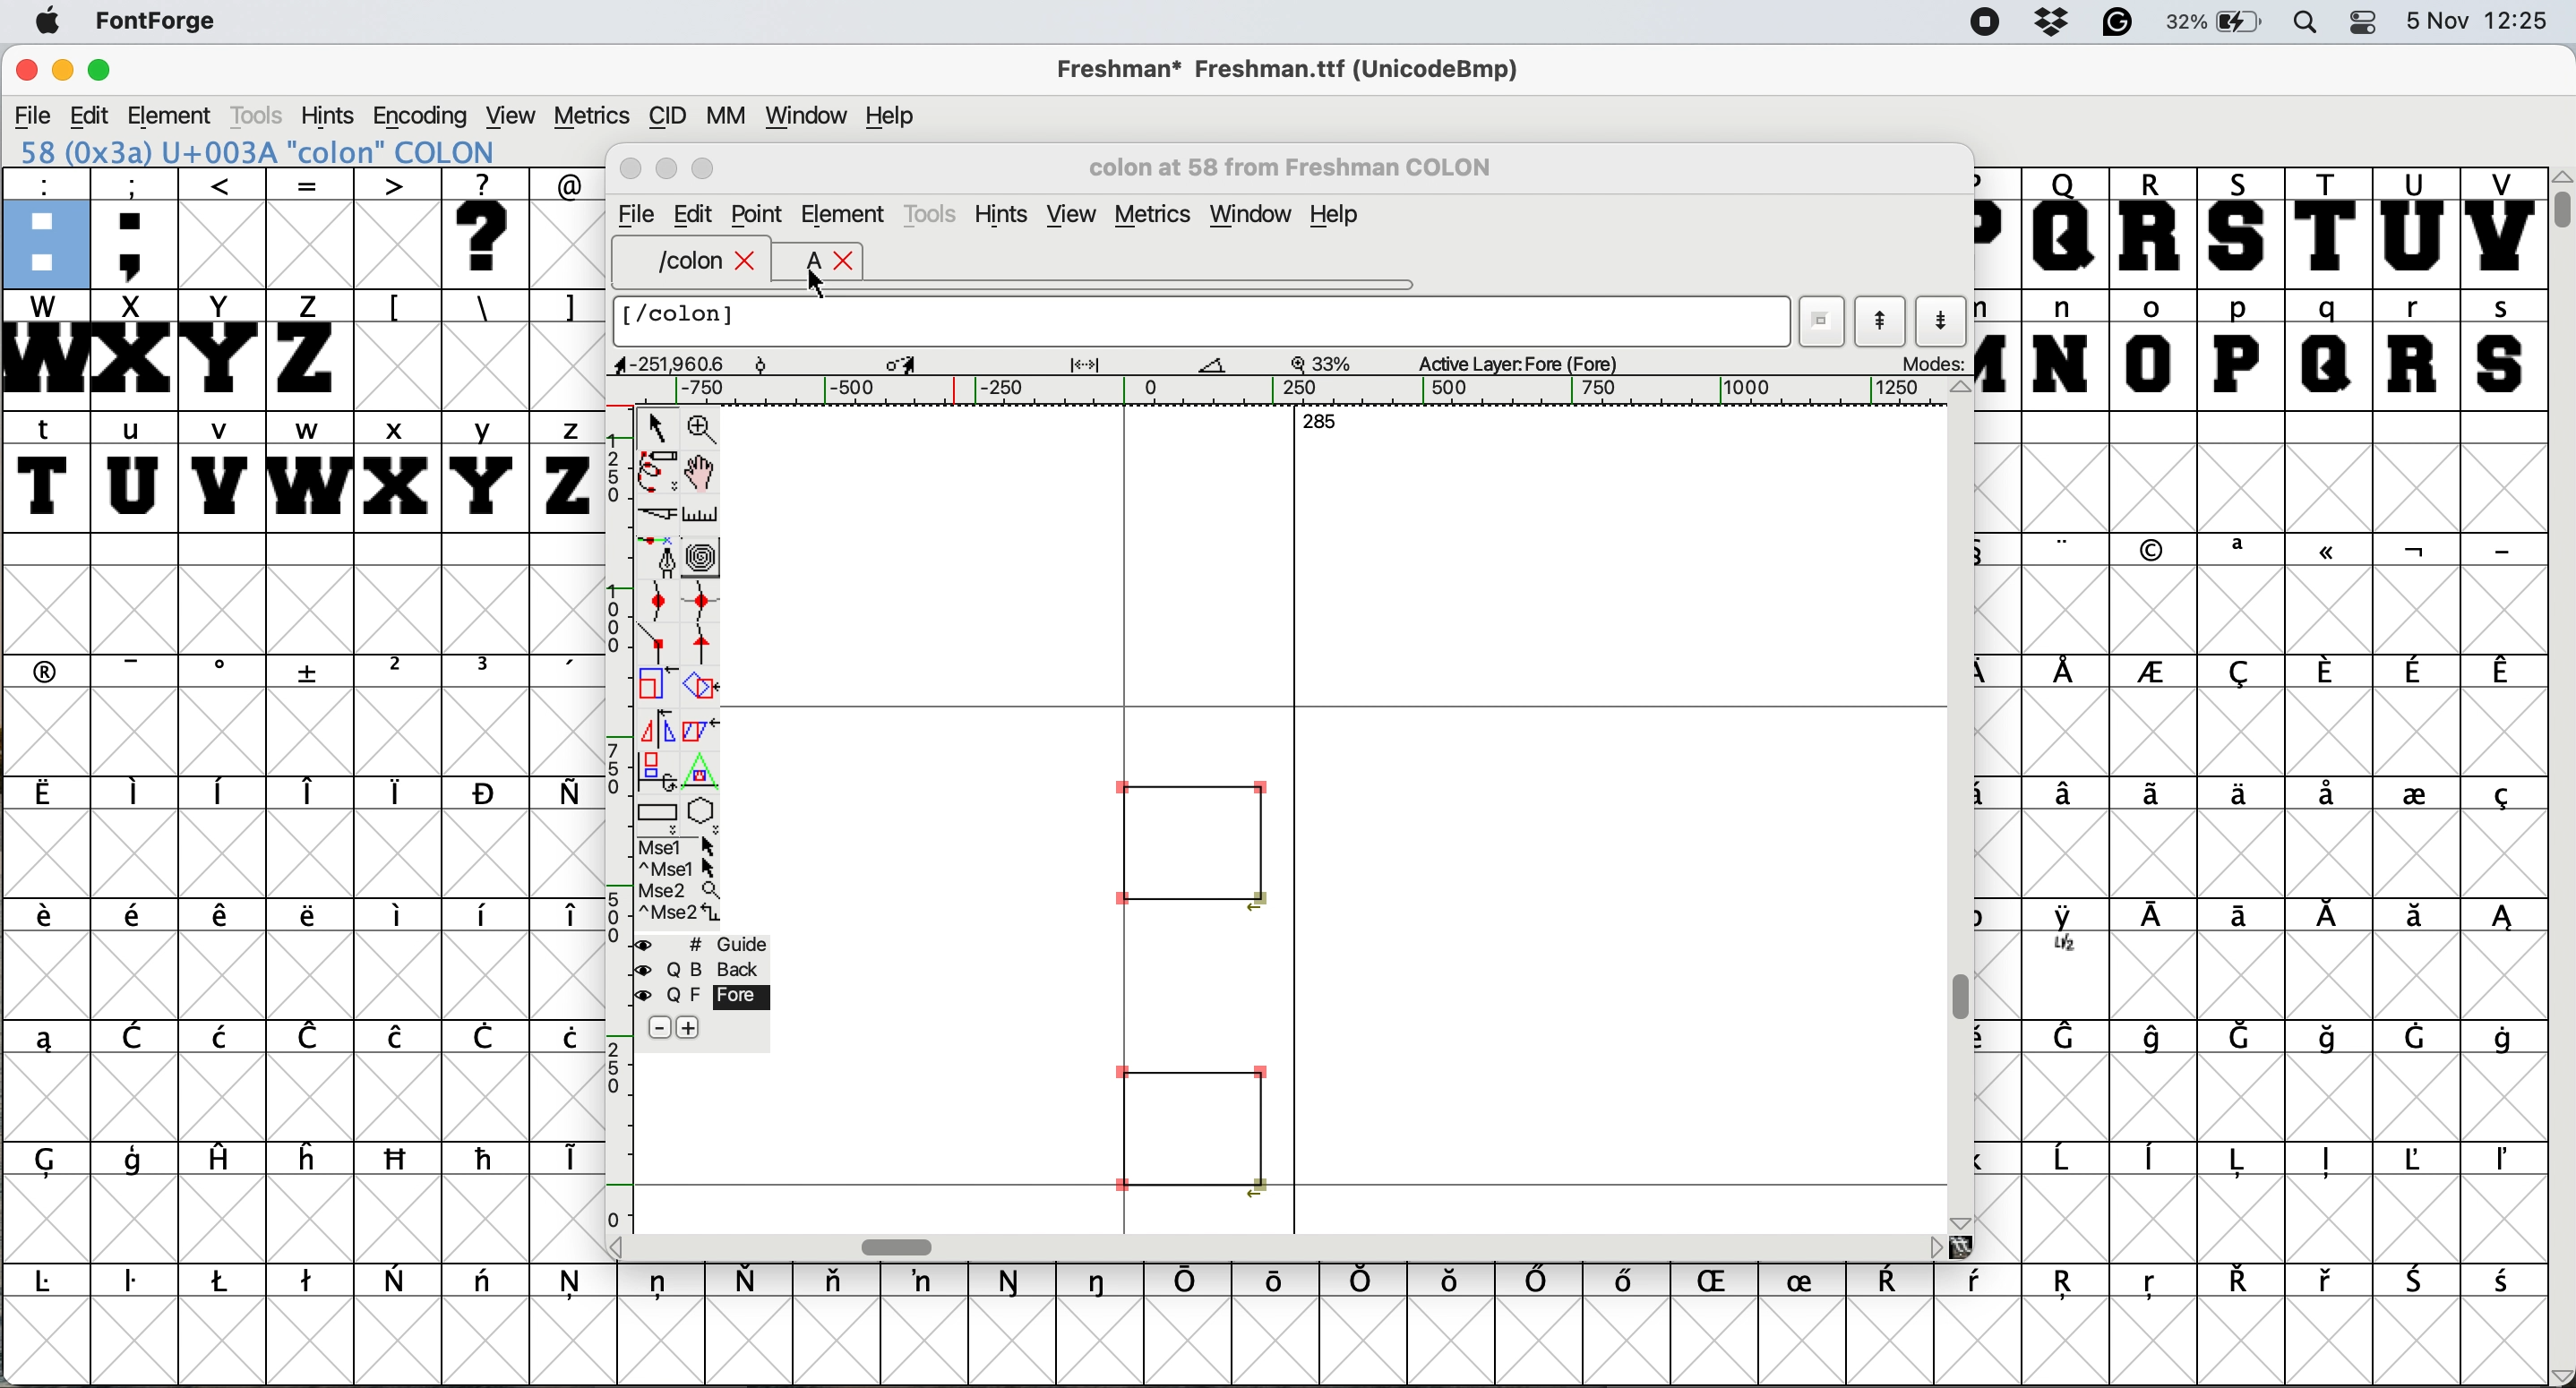  I want to click on point, so click(759, 212).